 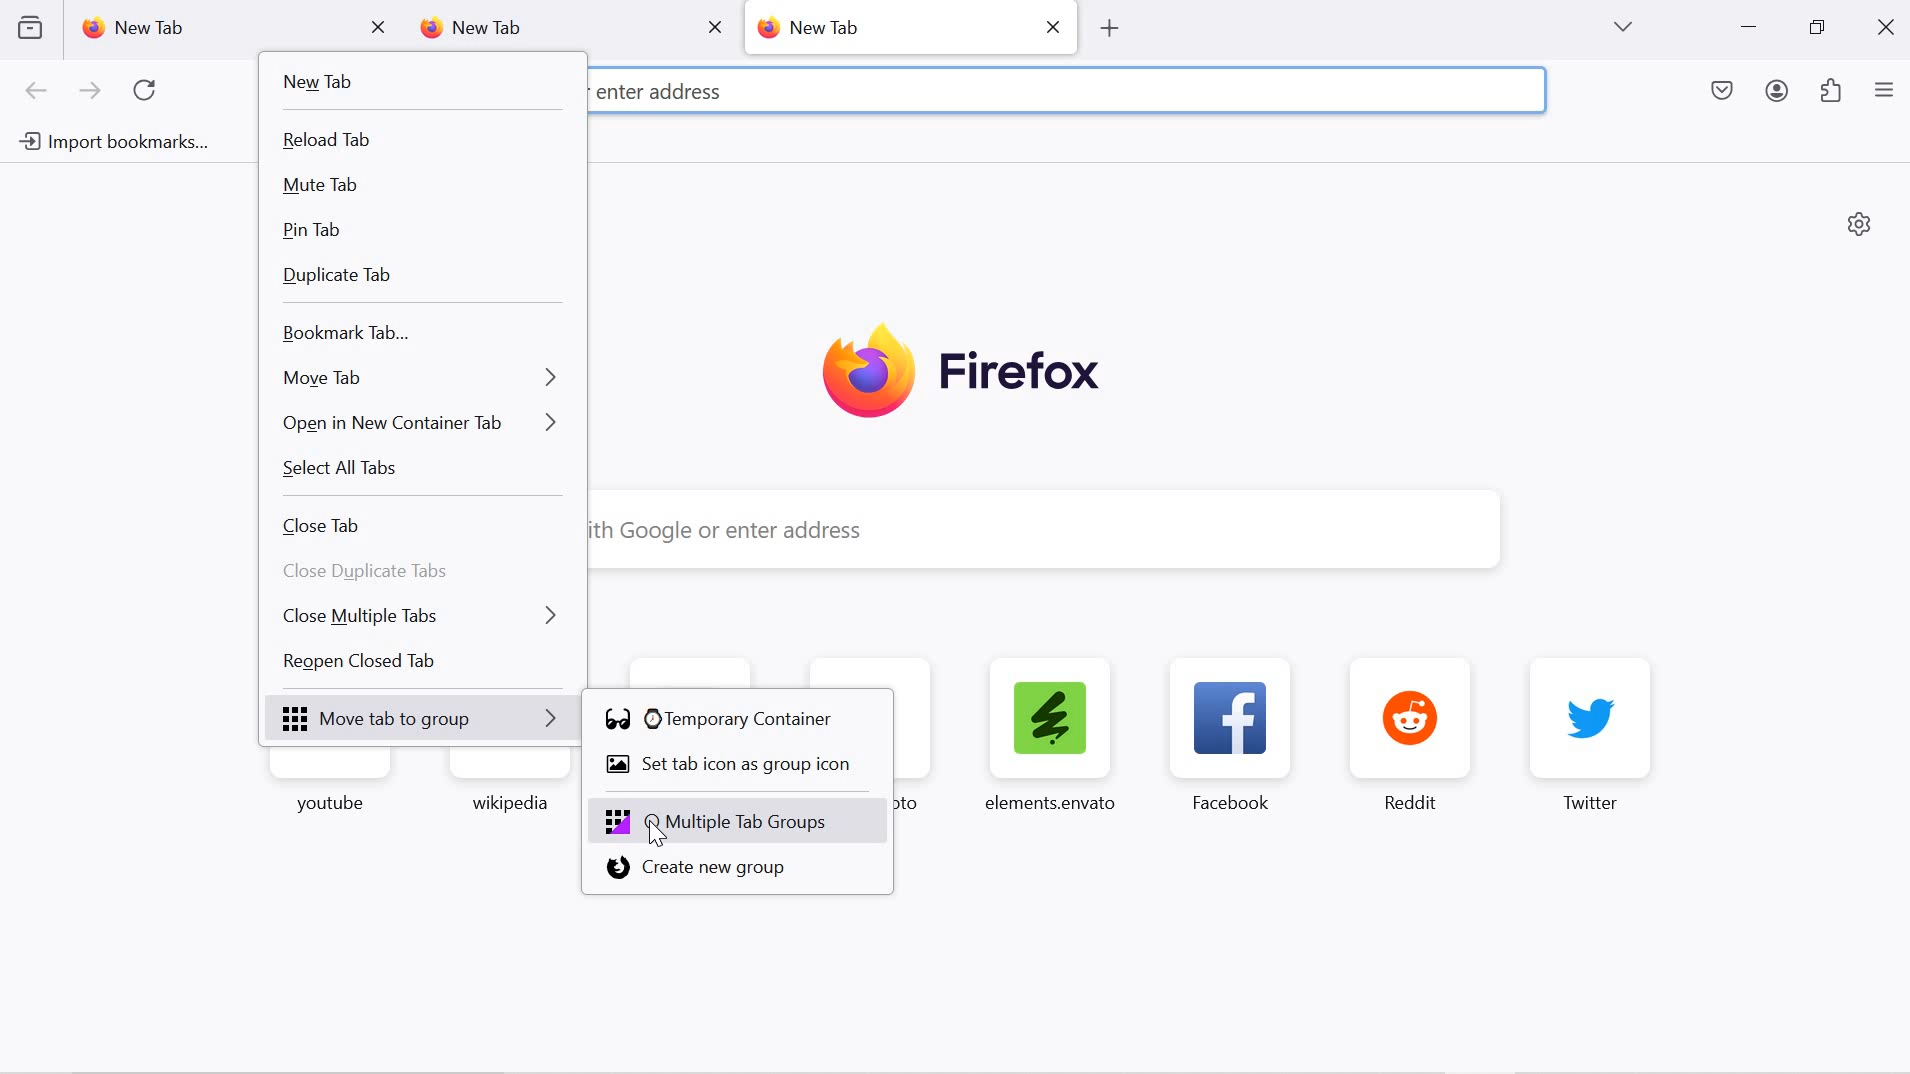 I want to click on elements.envanto favorite, so click(x=1048, y=733).